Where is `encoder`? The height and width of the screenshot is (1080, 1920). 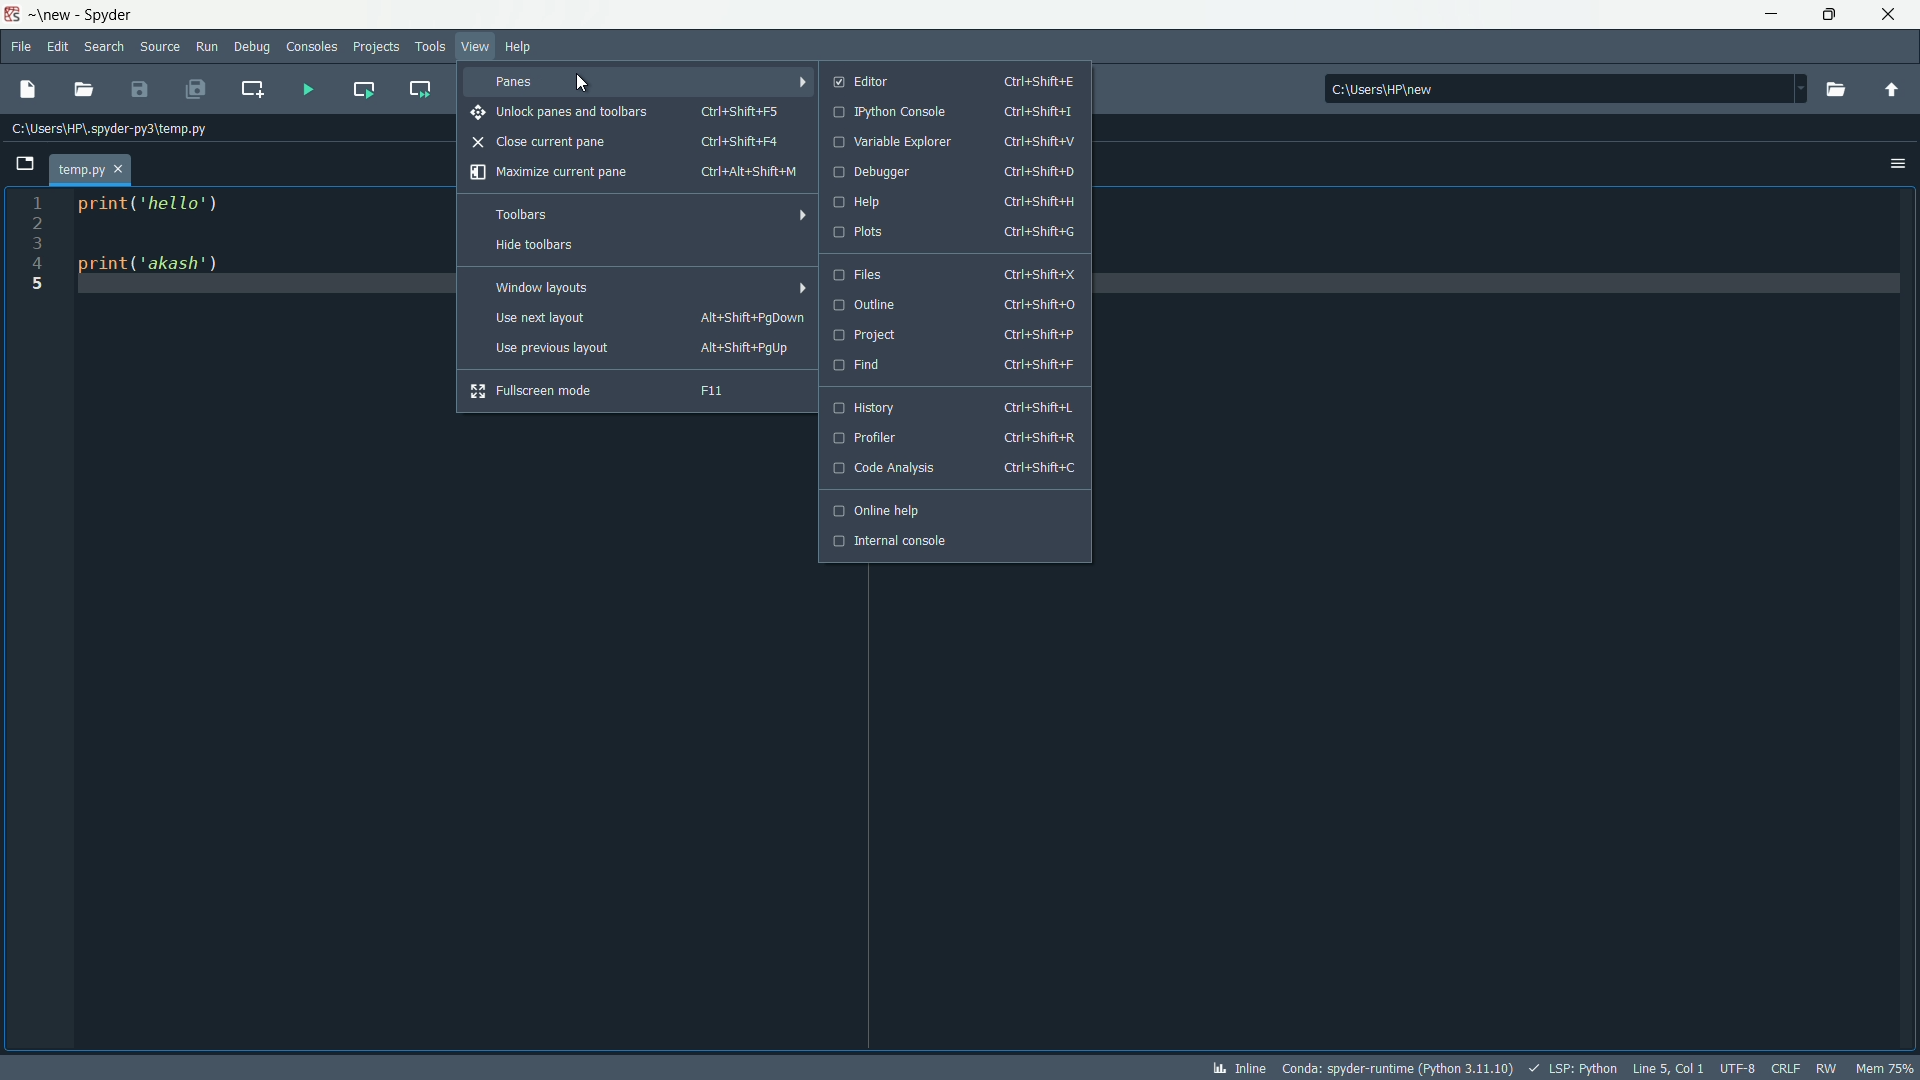
encoder is located at coordinates (1740, 1068).